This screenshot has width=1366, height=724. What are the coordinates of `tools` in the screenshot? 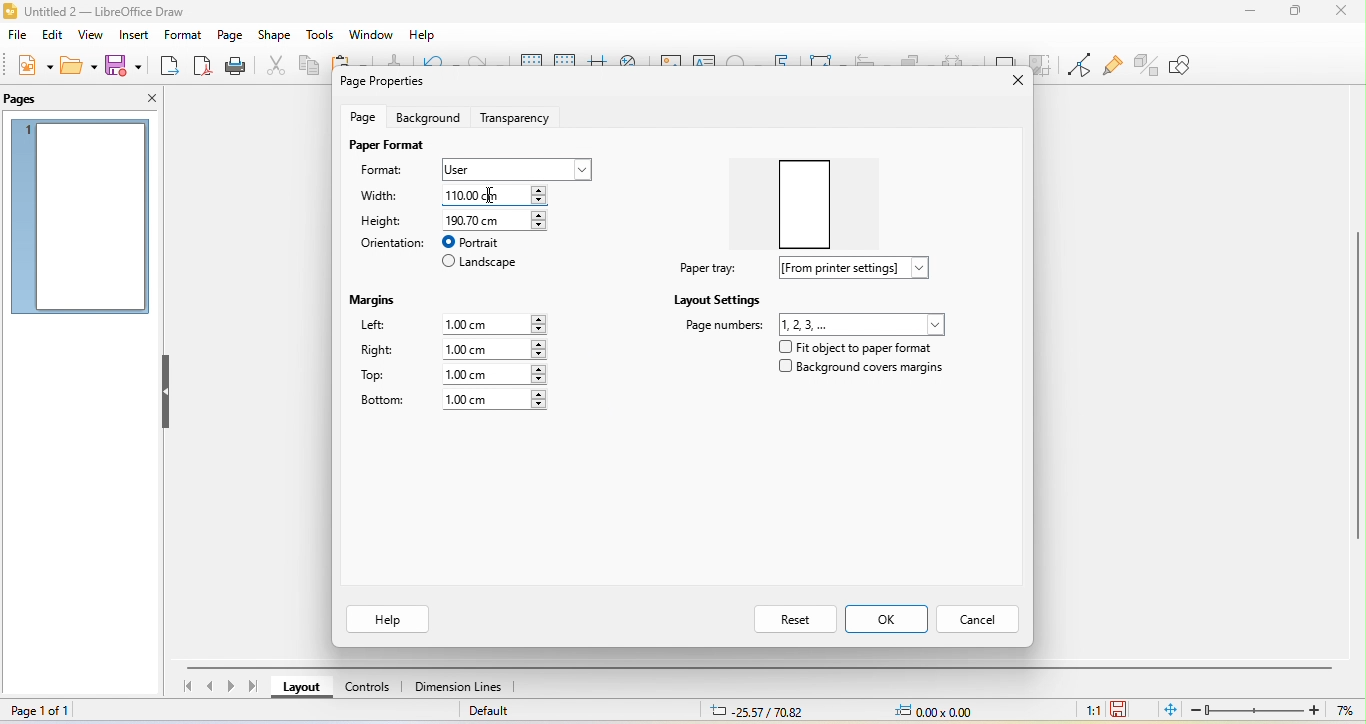 It's located at (321, 36).